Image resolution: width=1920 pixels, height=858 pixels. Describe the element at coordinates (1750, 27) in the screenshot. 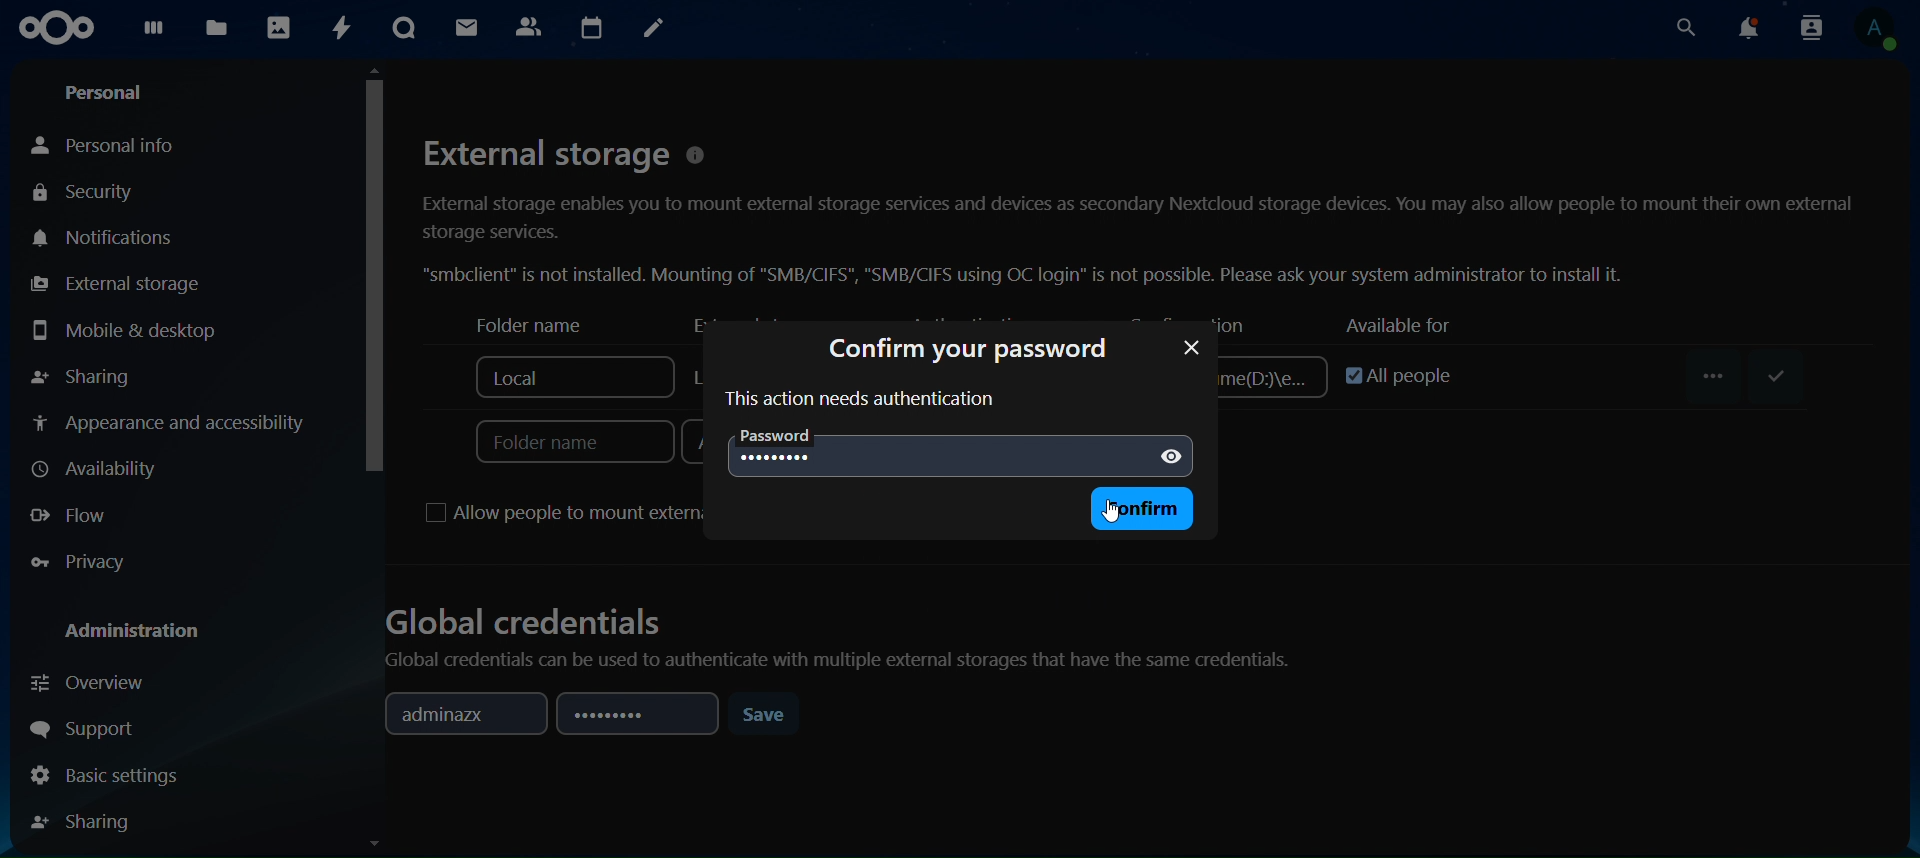

I see `notifications` at that location.